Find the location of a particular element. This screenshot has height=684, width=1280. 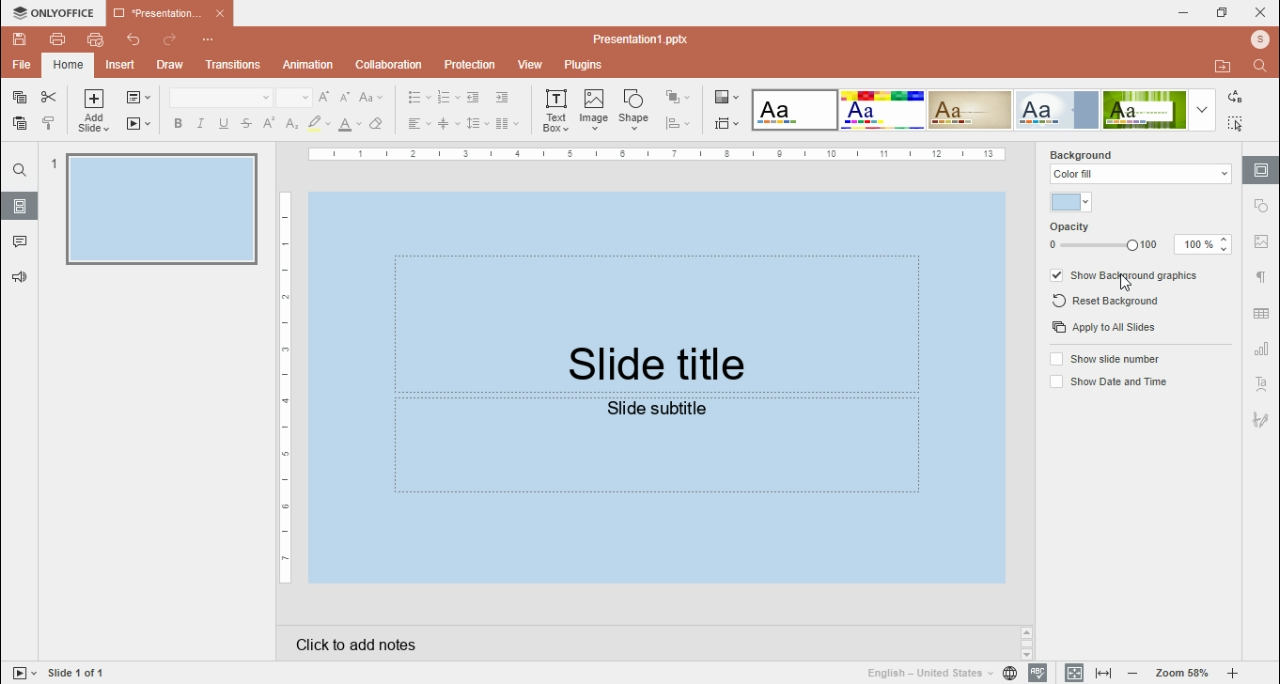

decrement font size is located at coordinates (347, 97).